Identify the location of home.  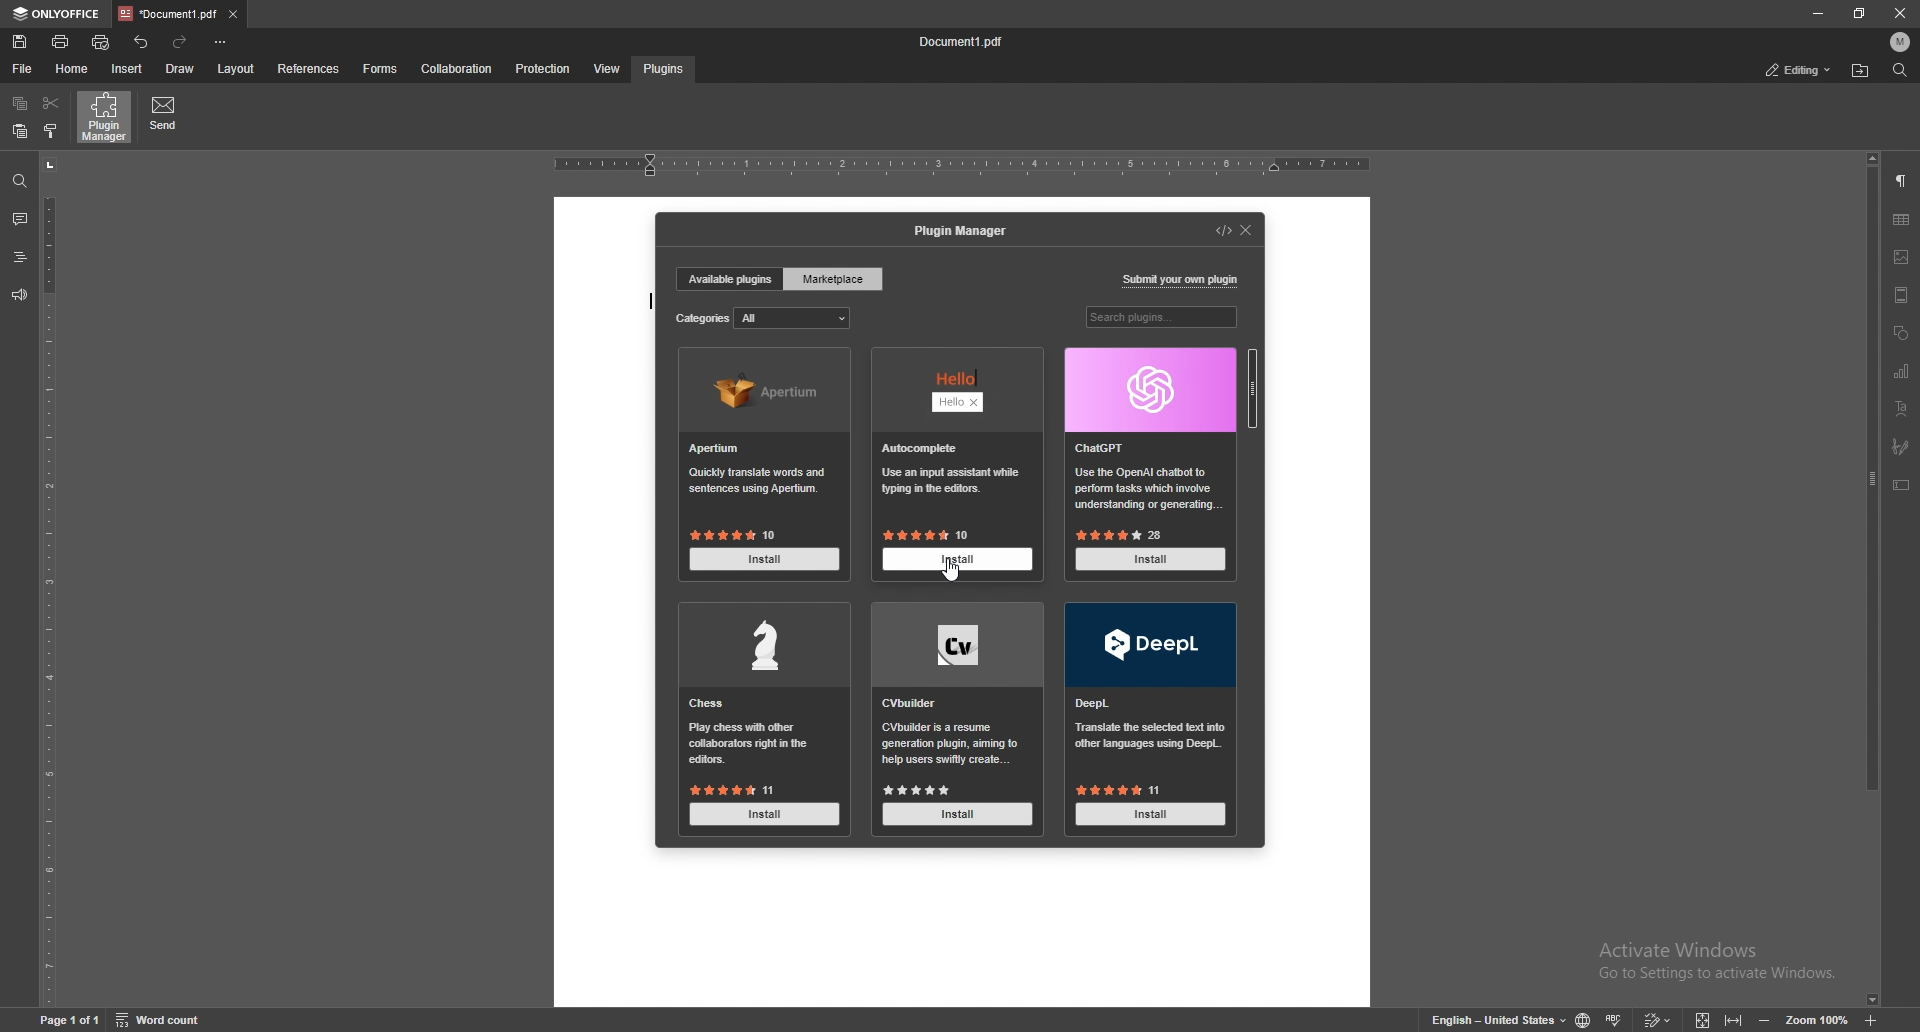
(72, 69).